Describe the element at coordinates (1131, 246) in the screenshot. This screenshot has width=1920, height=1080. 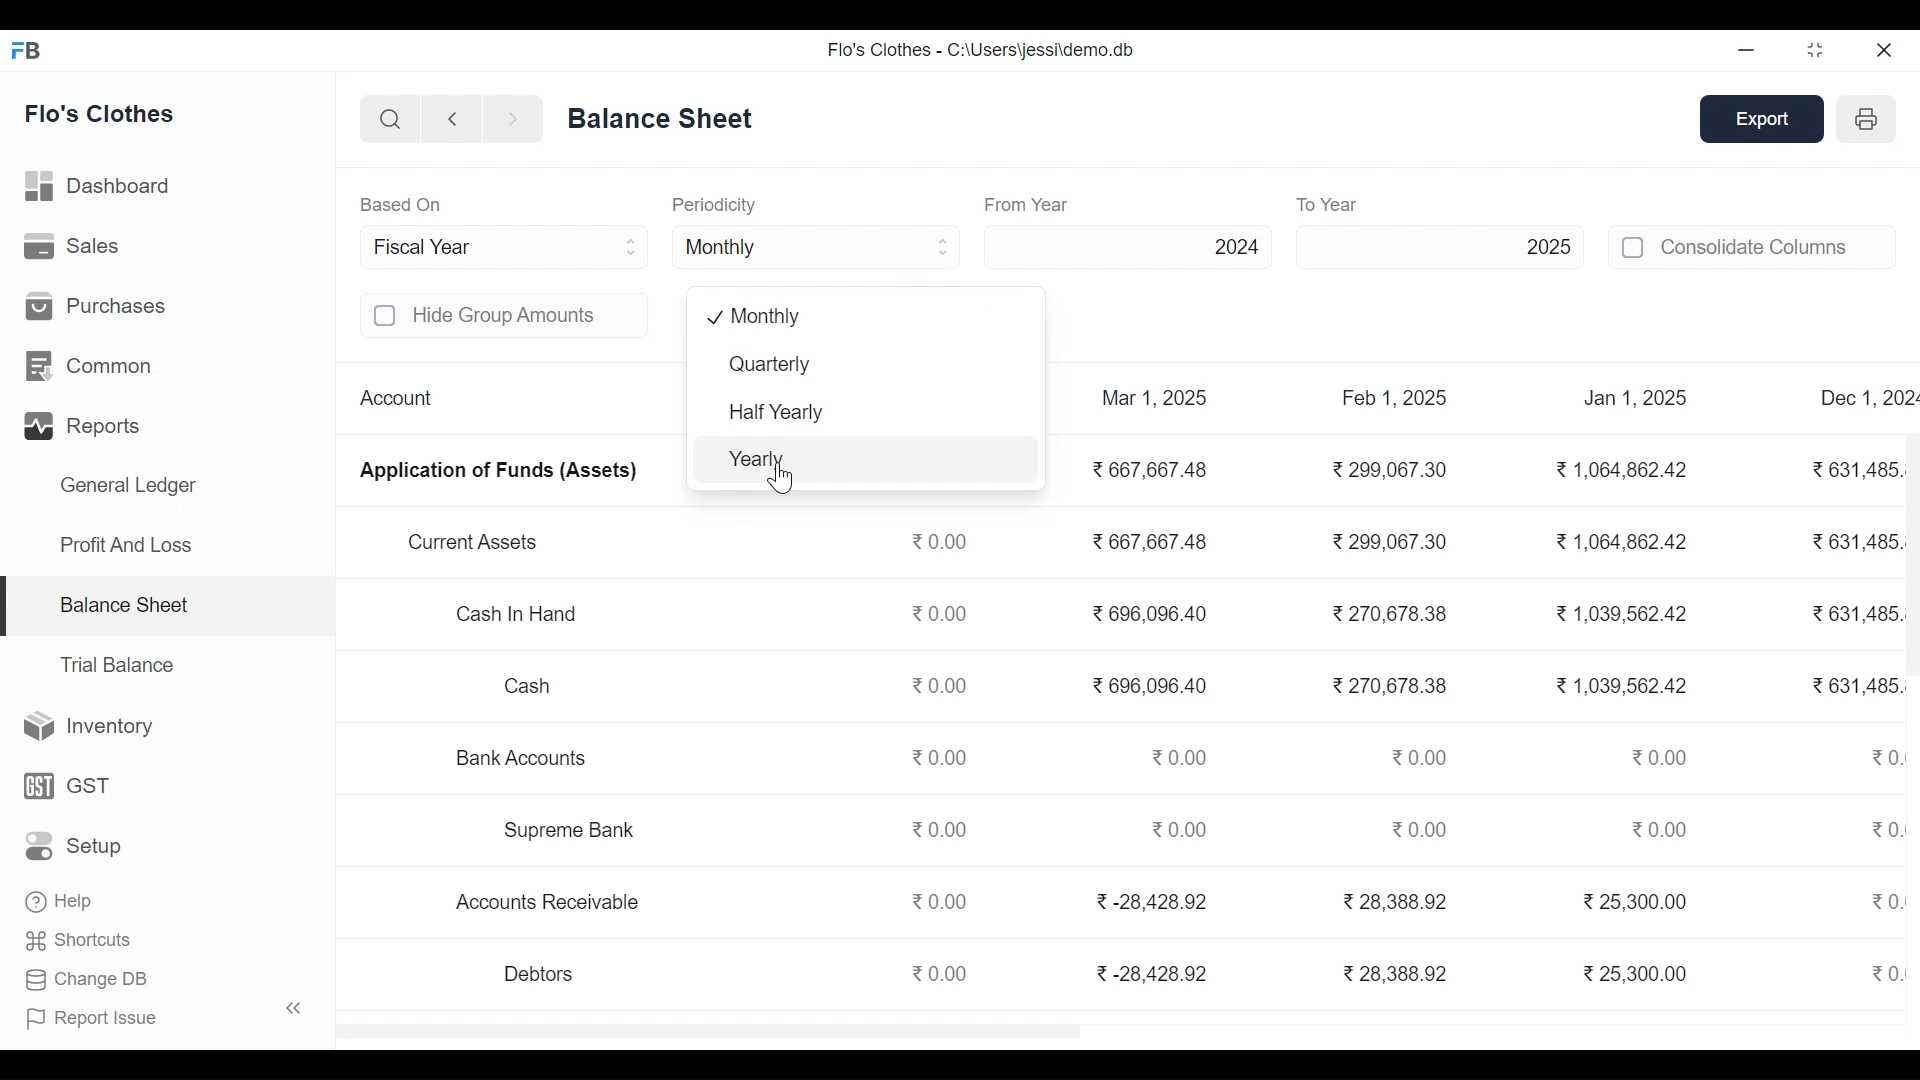
I see `2024` at that location.